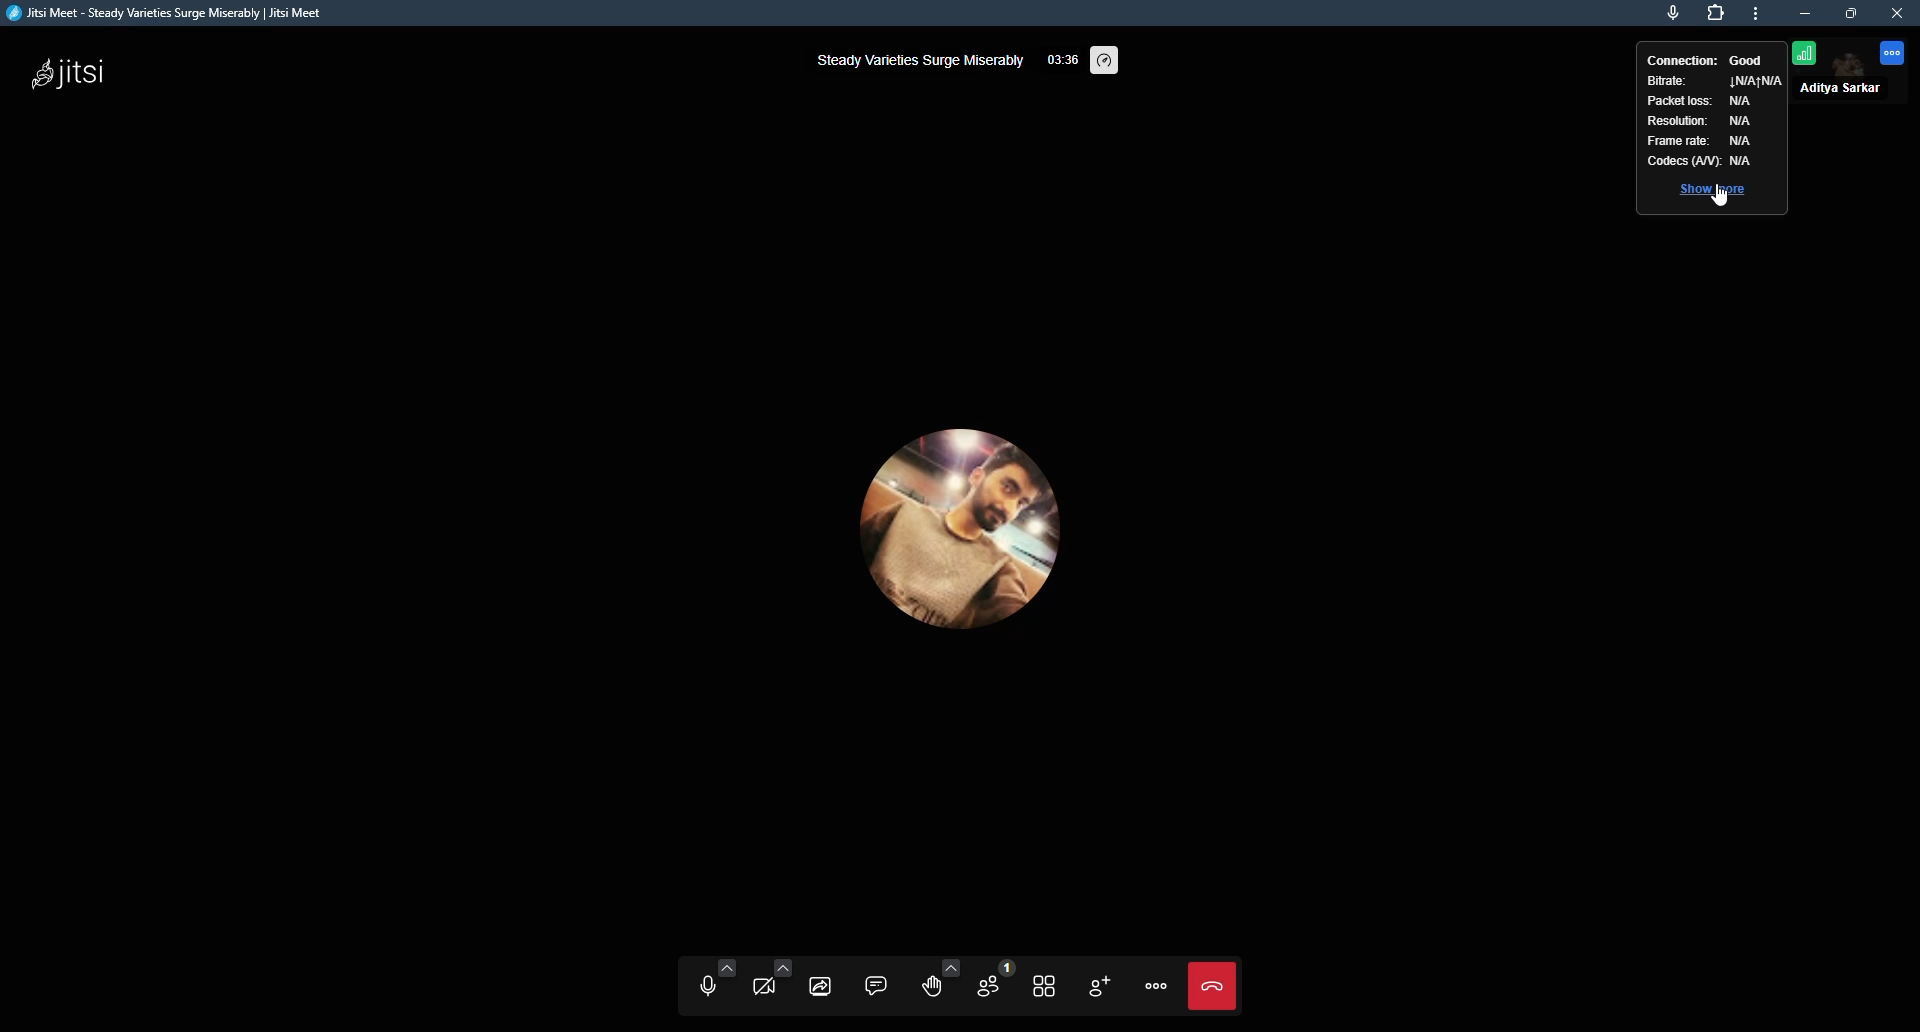 The width and height of the screenshot is (1920, 1032). I want to click on na, so click(1741, 121).